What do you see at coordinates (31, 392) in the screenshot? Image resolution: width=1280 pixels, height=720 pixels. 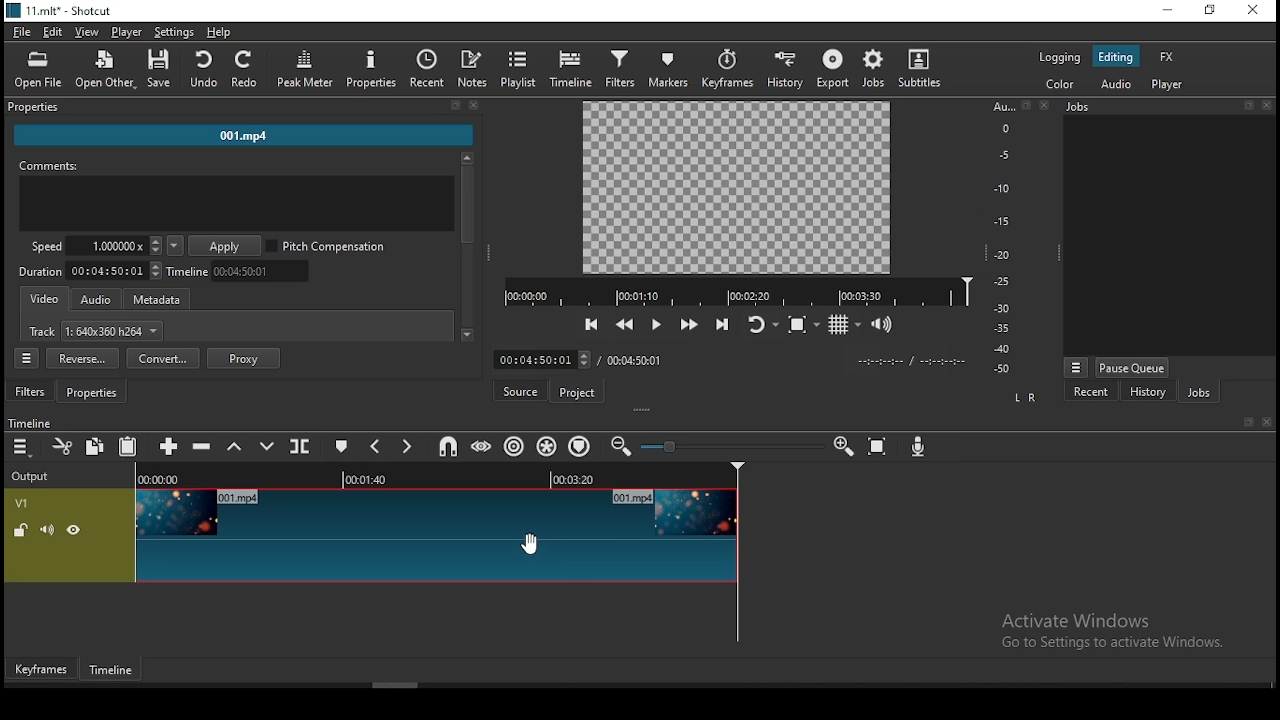 I see `filters` at bounding box center [31, 392].